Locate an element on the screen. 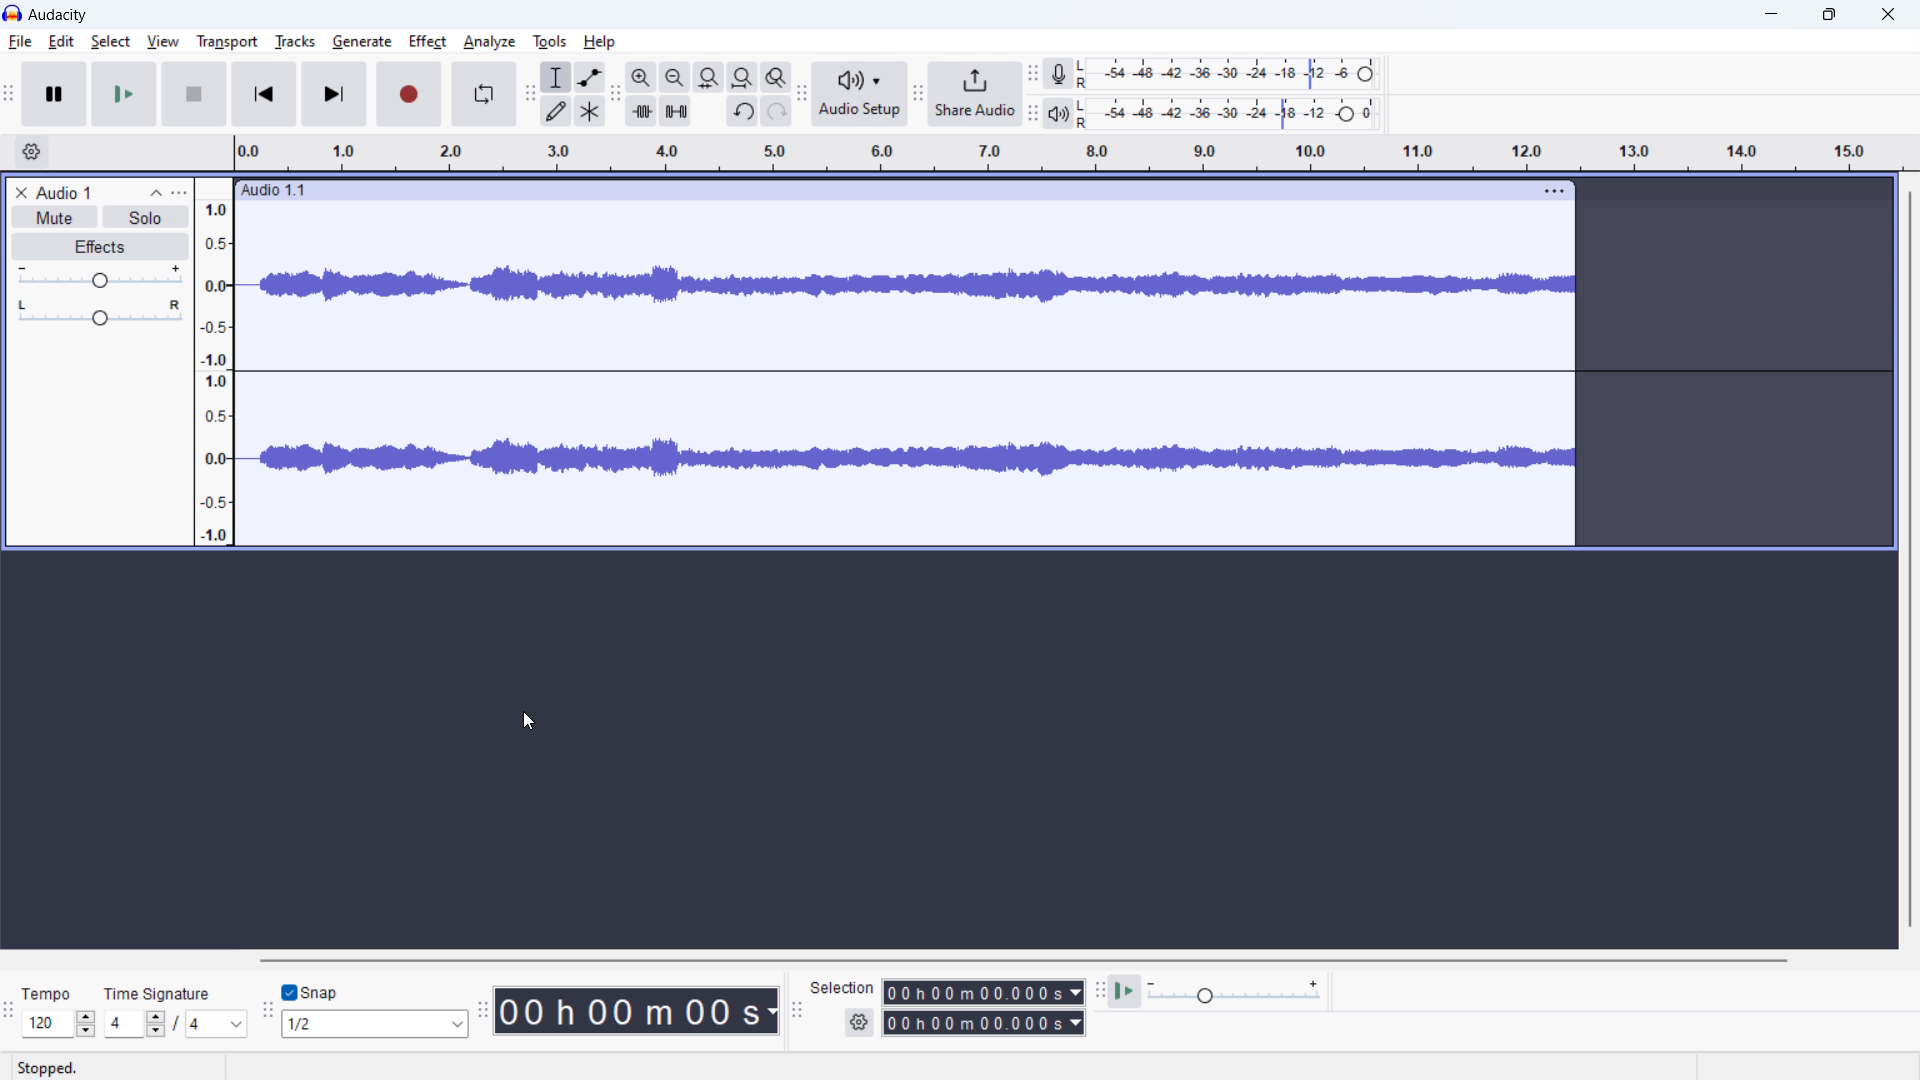  delete recording is located at coordinates (22, 193).